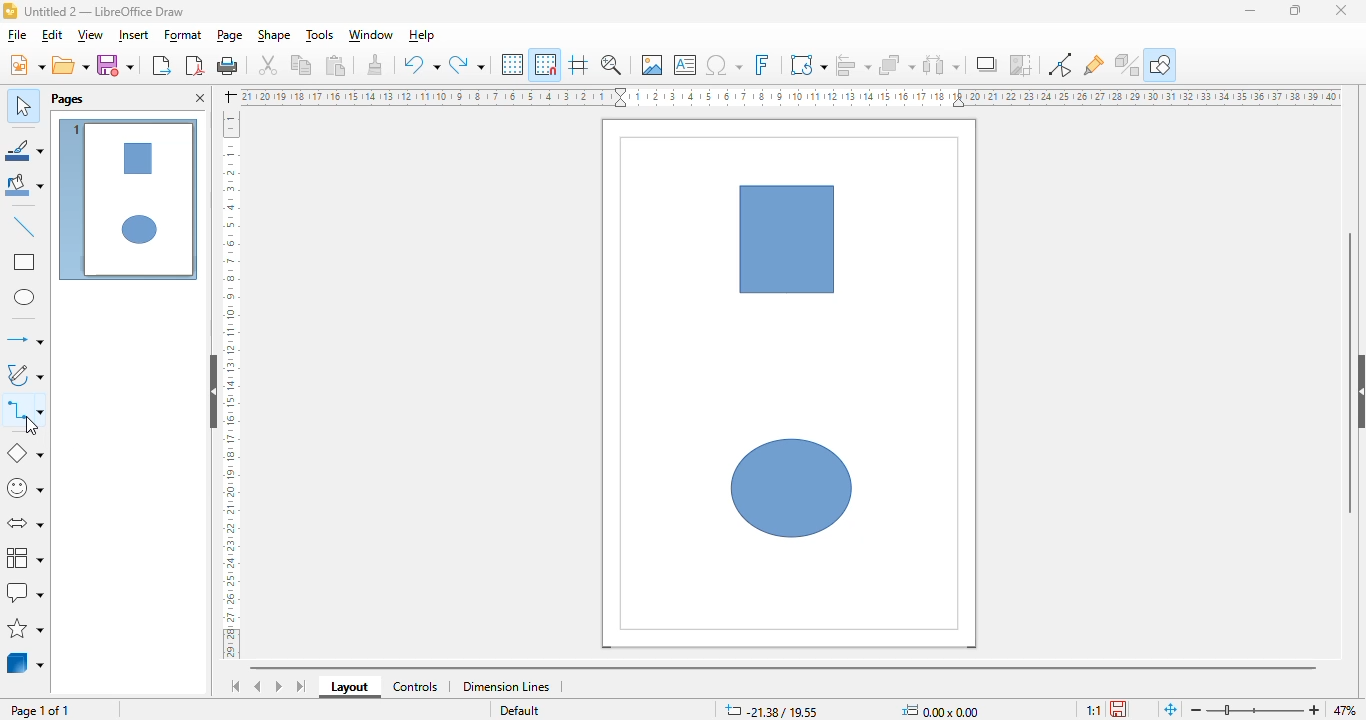 The width and height of the screenshot is (1366, 720). Describe the element at coordinates (375, 65) in the screenshot. I see `clone formatting` at that location.